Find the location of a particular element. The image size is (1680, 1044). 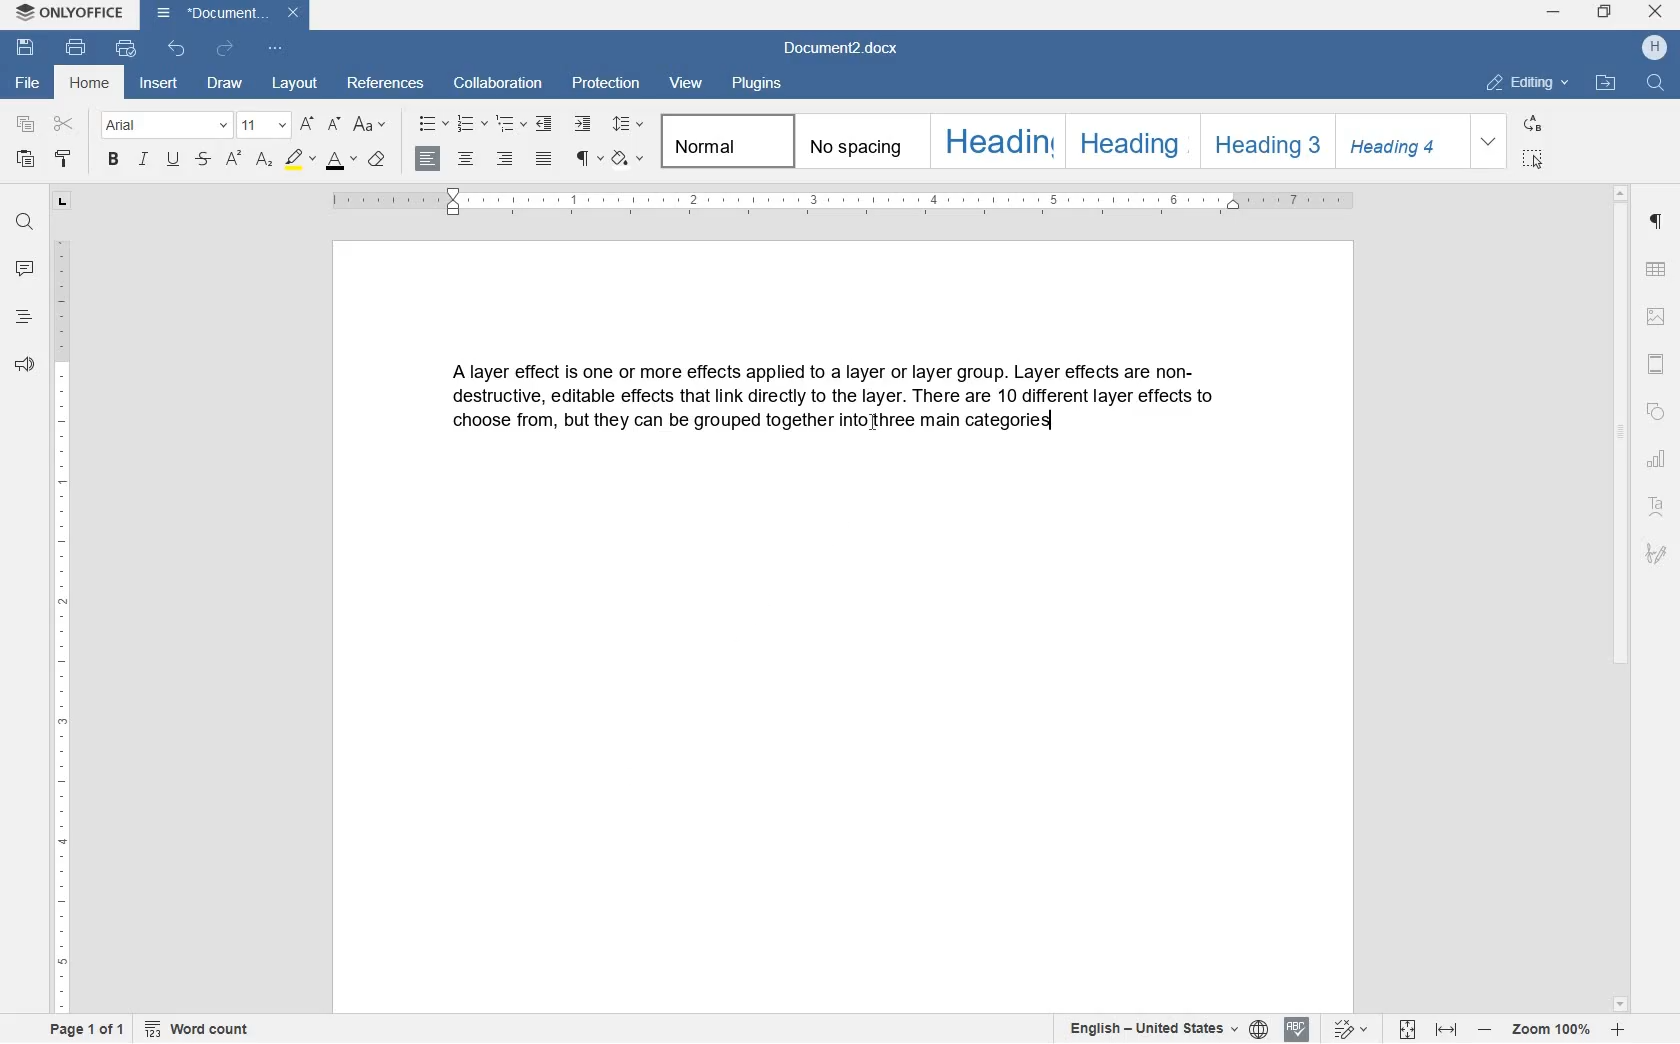

close is located at coordinates (1655, 11).